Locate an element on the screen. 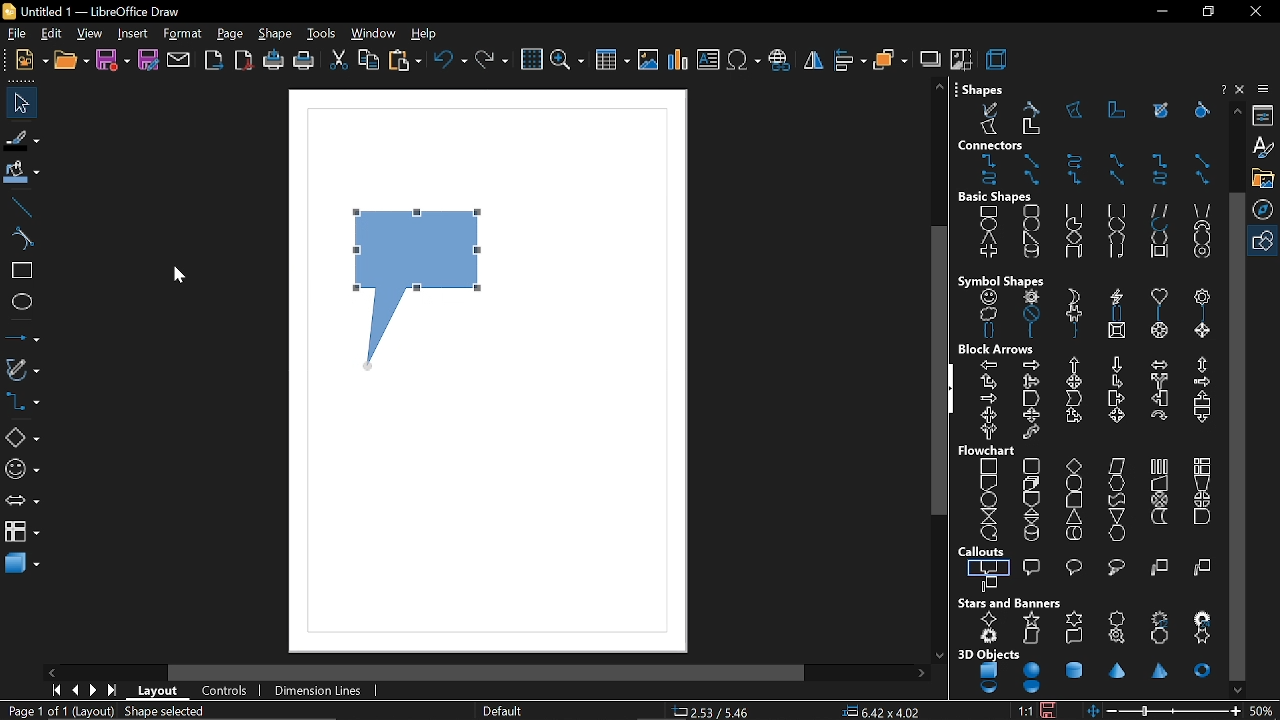 The image size is (1280, 720). up arrow callout is located at coordinates (1199, 399).